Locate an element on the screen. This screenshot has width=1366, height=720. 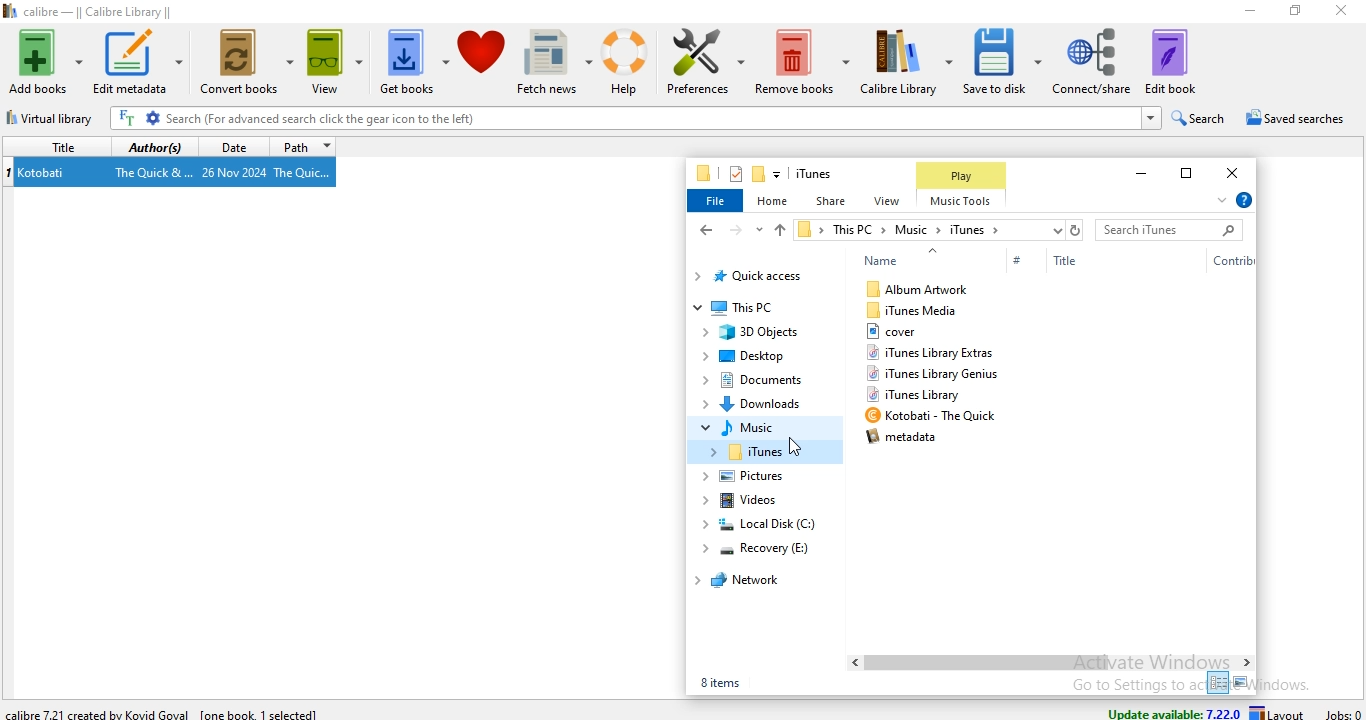
Contribution is located at coordinates (1232, 260).